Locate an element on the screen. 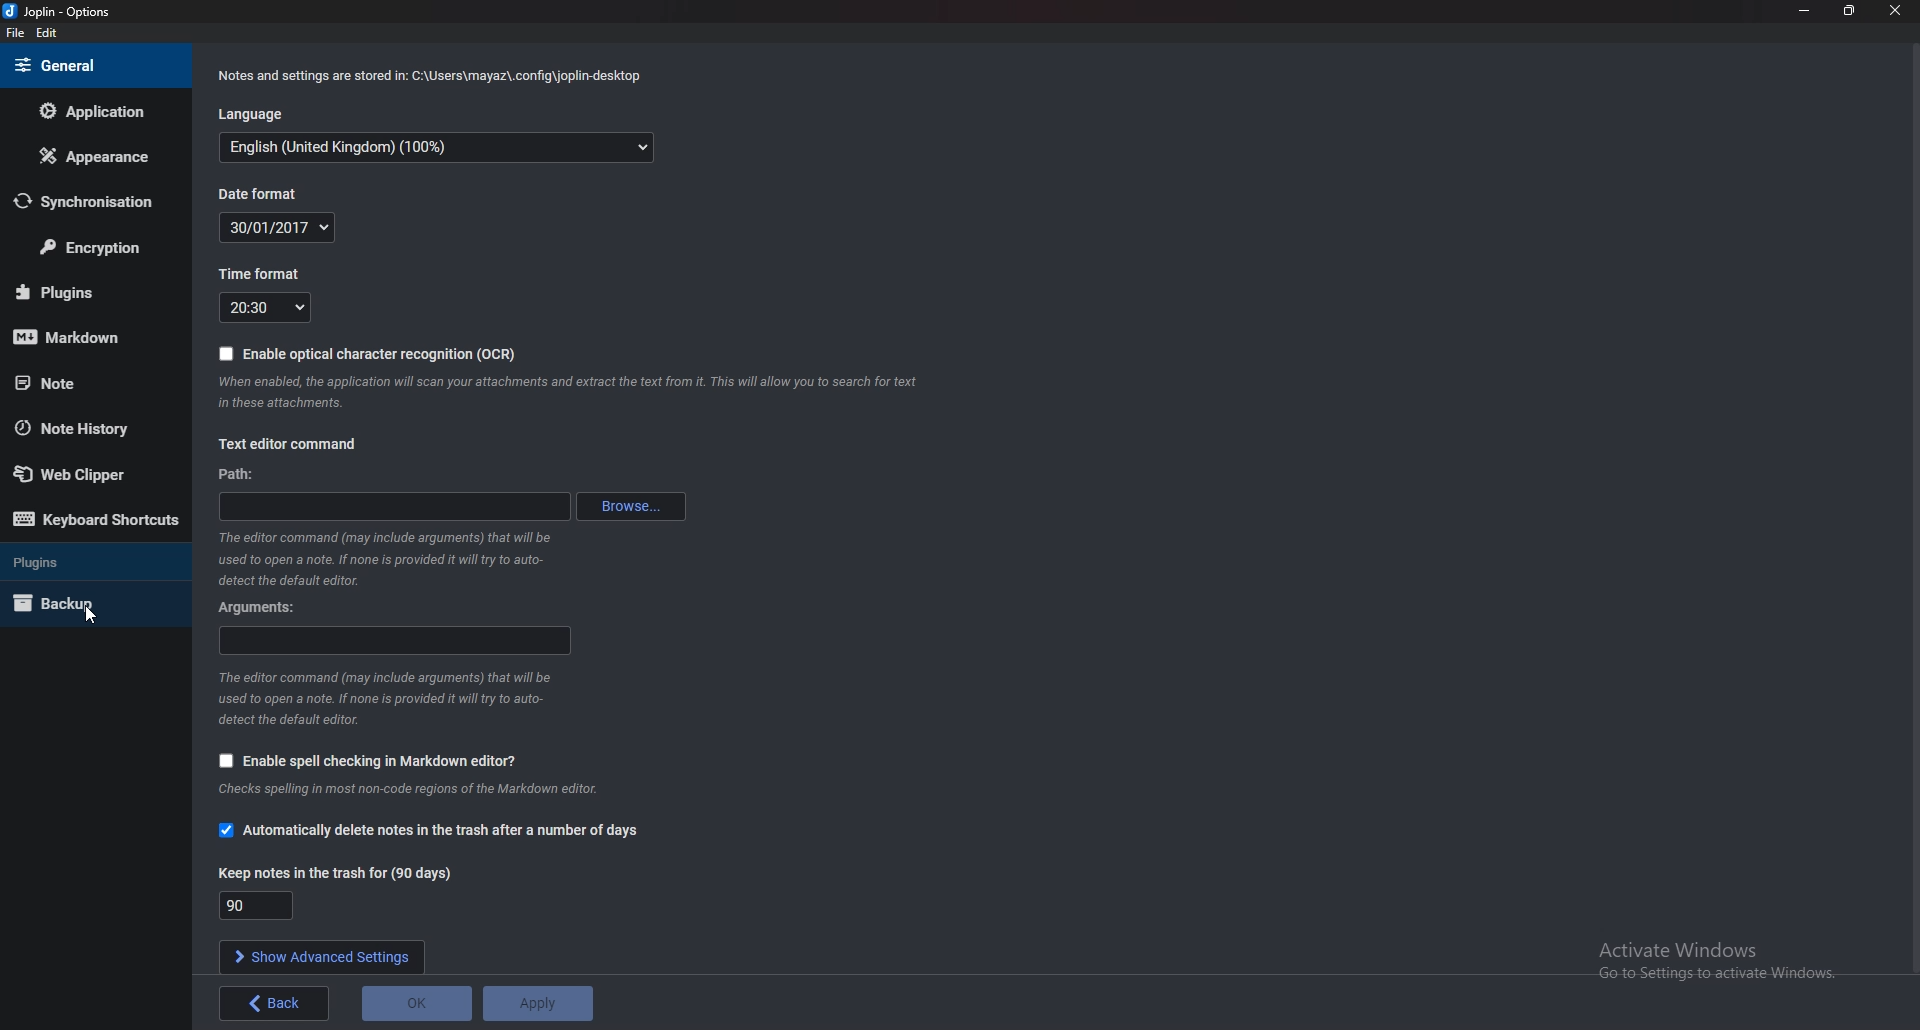  Info on spell checking is located at coordinates (444, 791).